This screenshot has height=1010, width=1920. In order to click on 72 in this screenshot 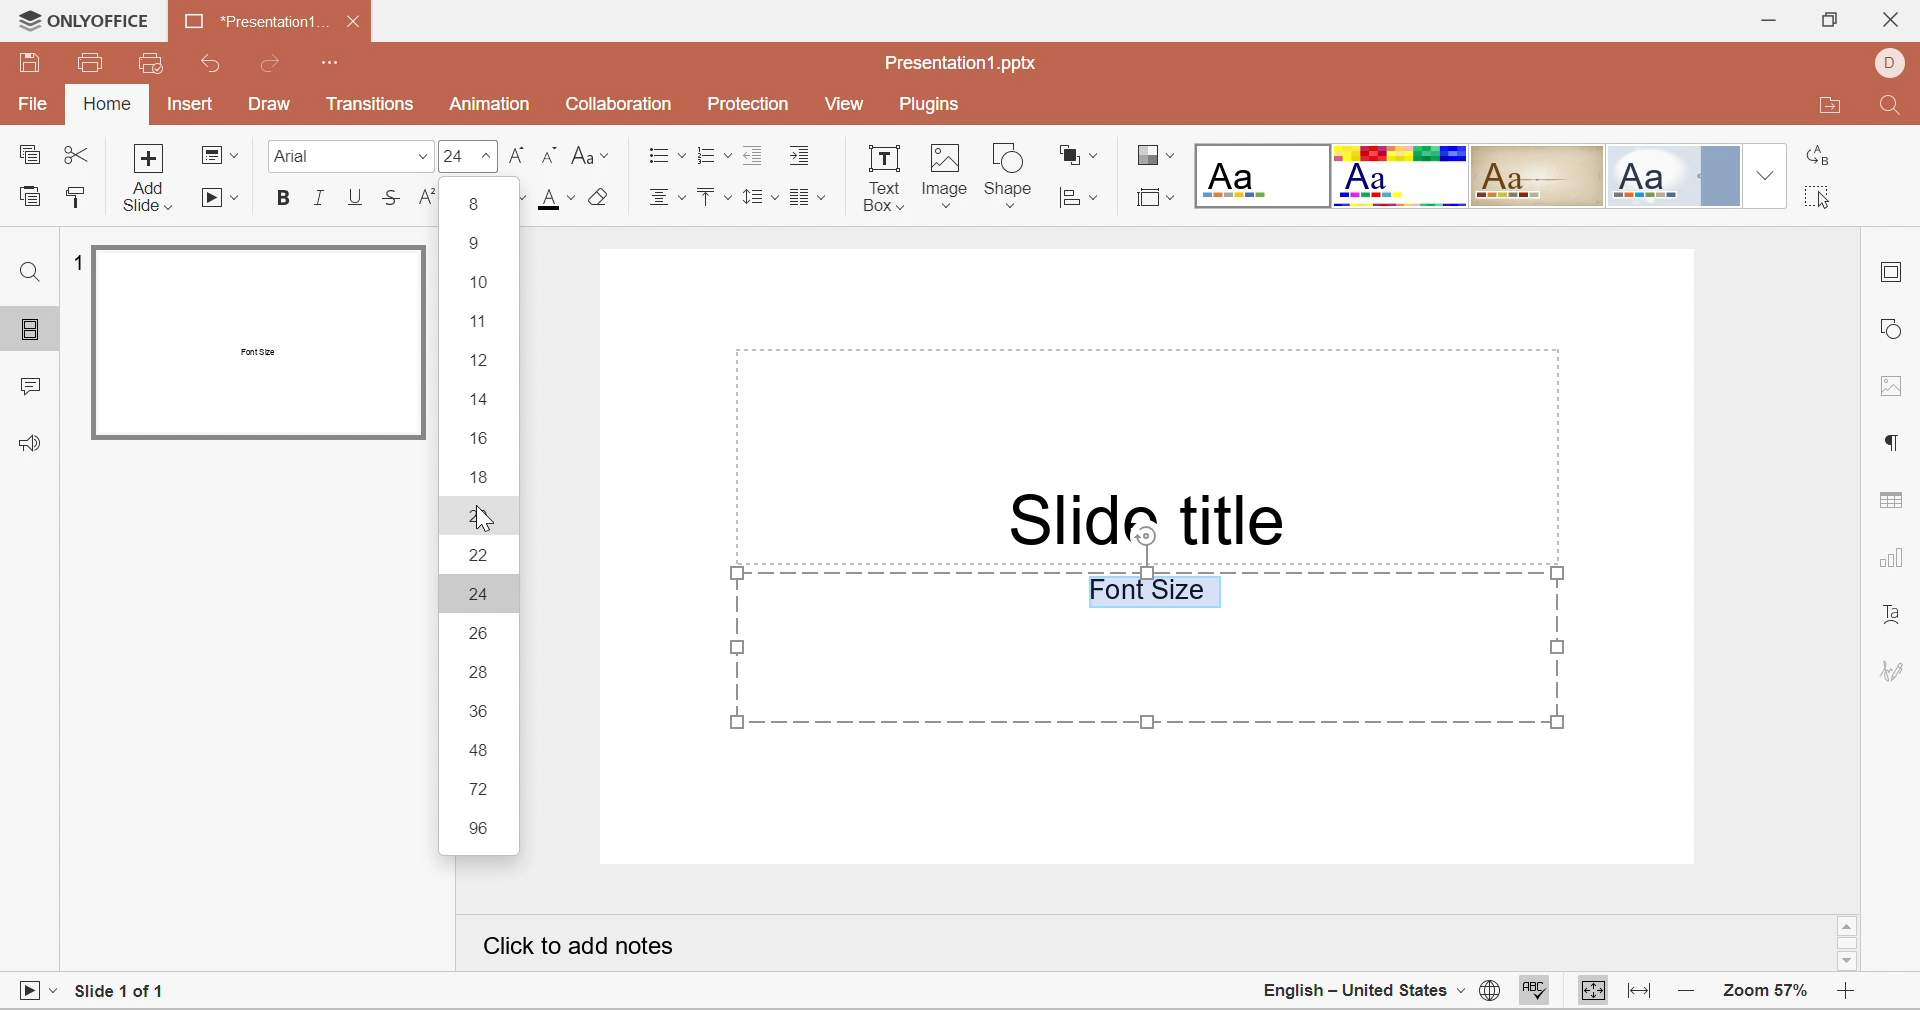, I will do `click(483, 791)`.